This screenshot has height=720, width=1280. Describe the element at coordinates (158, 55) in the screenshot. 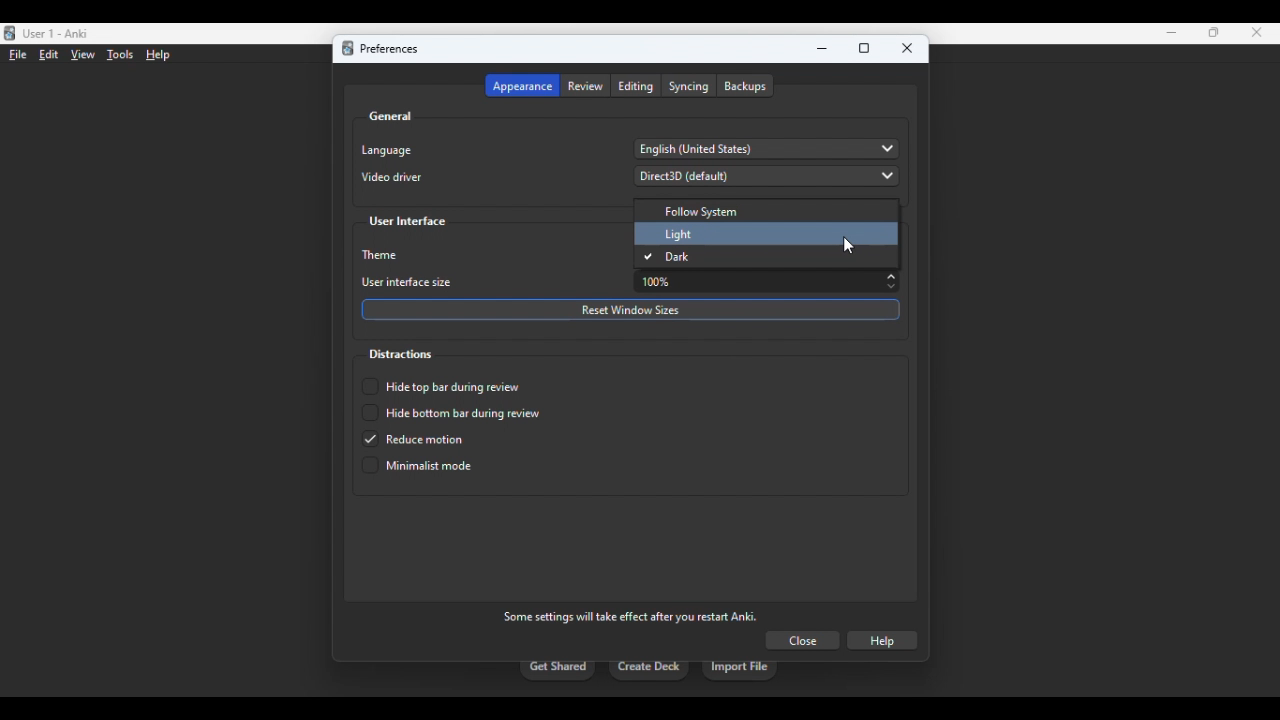

I see `help` at that location.